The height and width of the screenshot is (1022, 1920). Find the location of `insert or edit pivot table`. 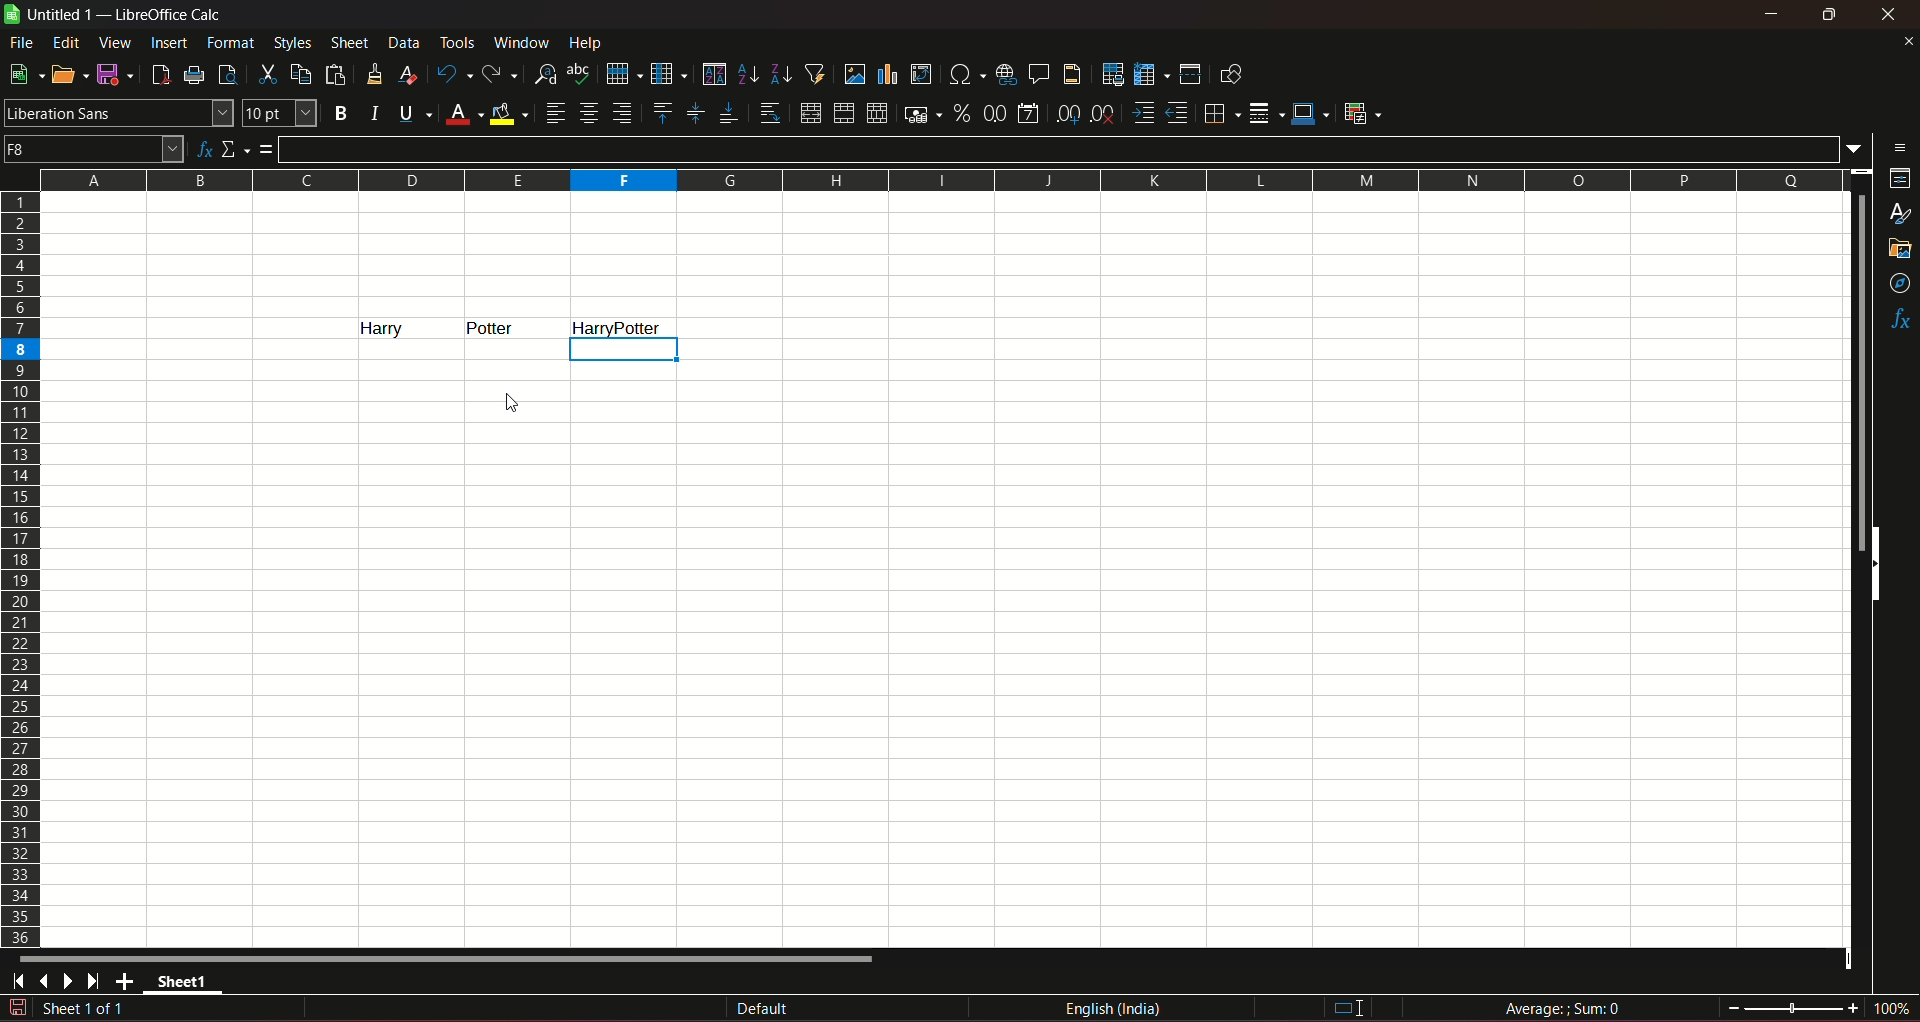

insert or edit pivot table is located at coordinates (922, 73).